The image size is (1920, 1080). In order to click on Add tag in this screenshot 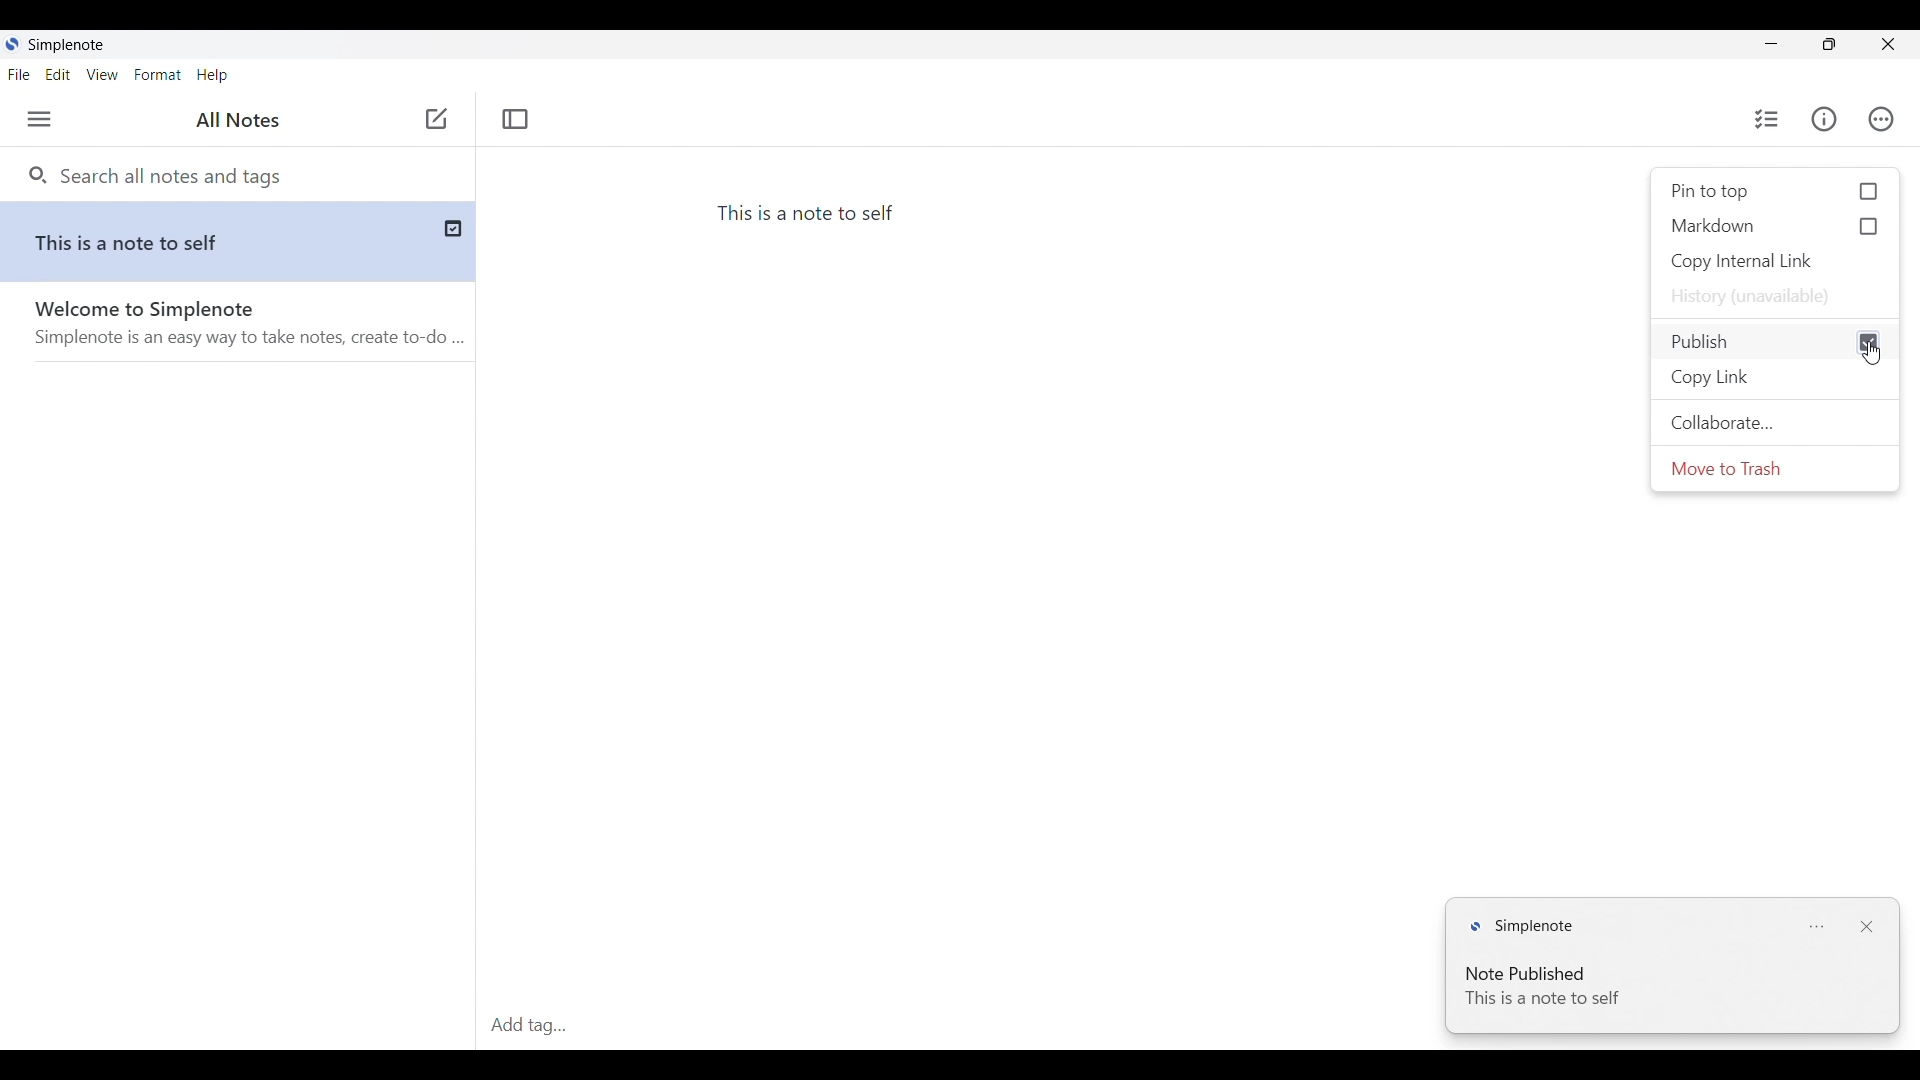, I will do `click(526, 1025)`.